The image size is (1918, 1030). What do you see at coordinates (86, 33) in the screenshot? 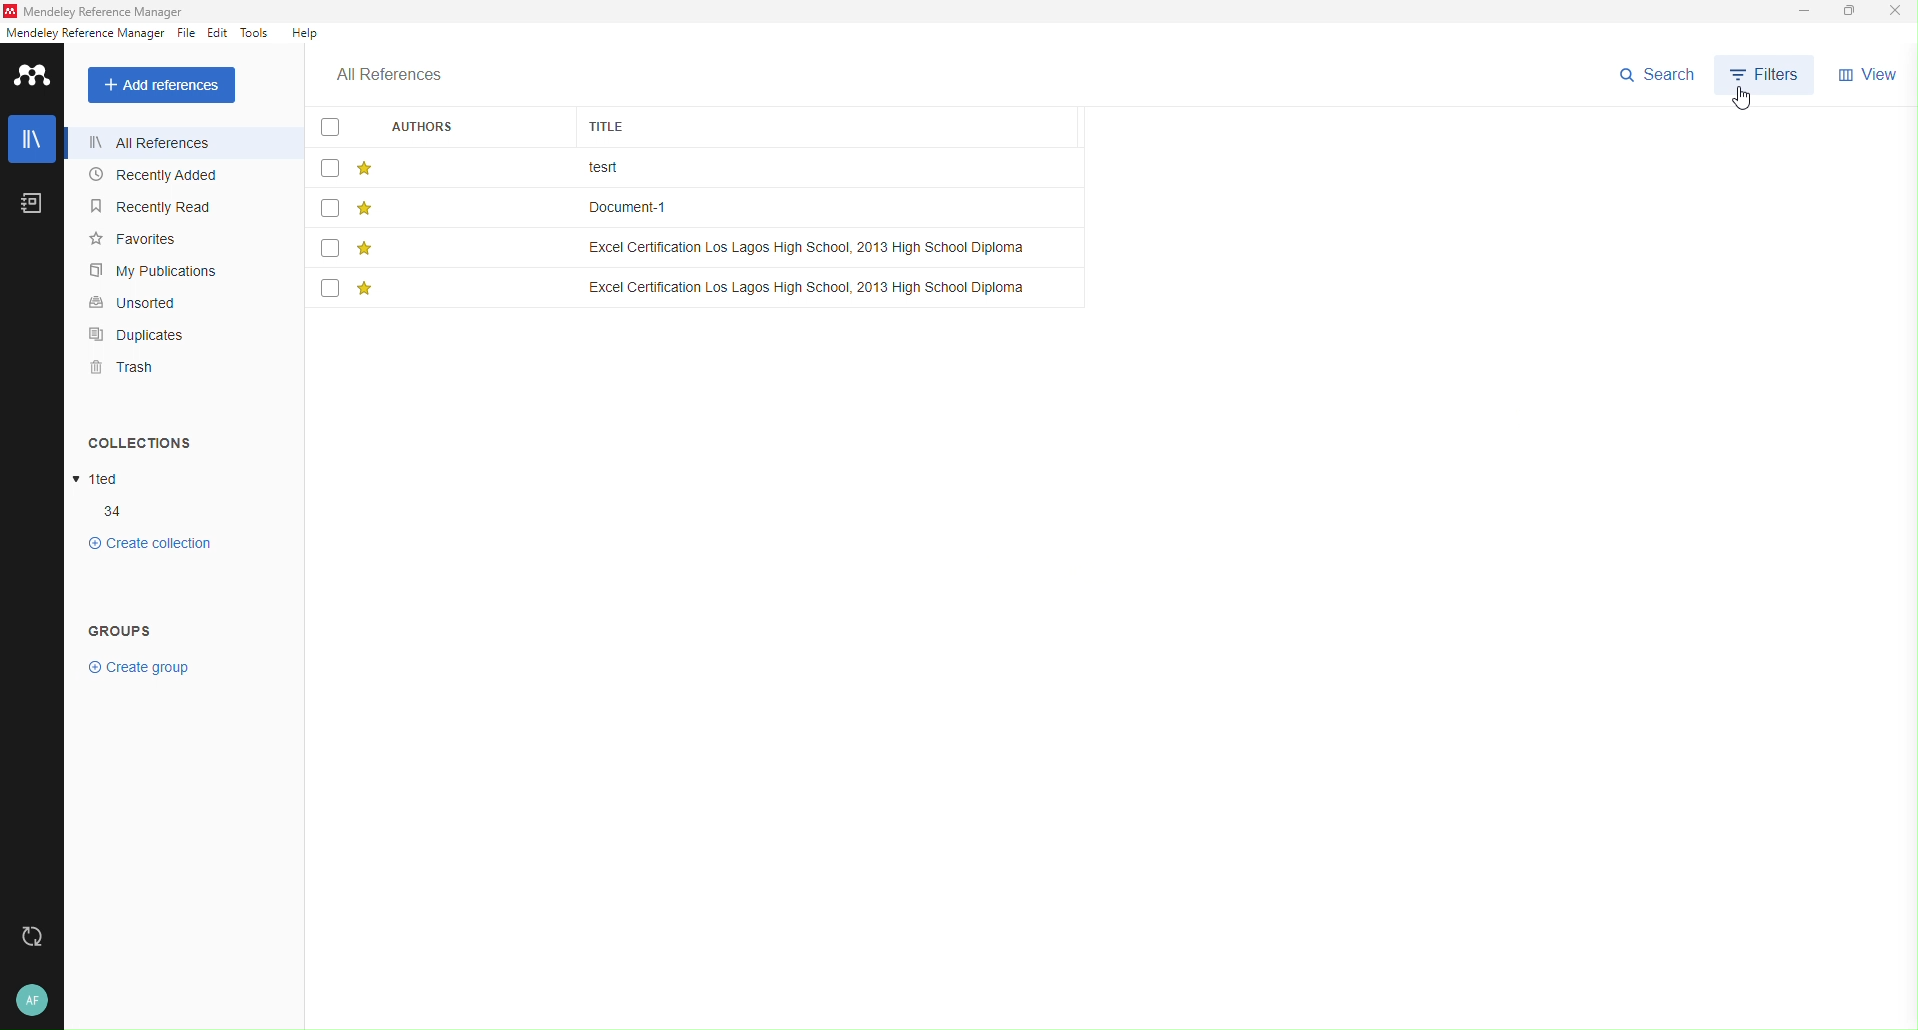
I see `reference manager` at bounding box center [86, 33].